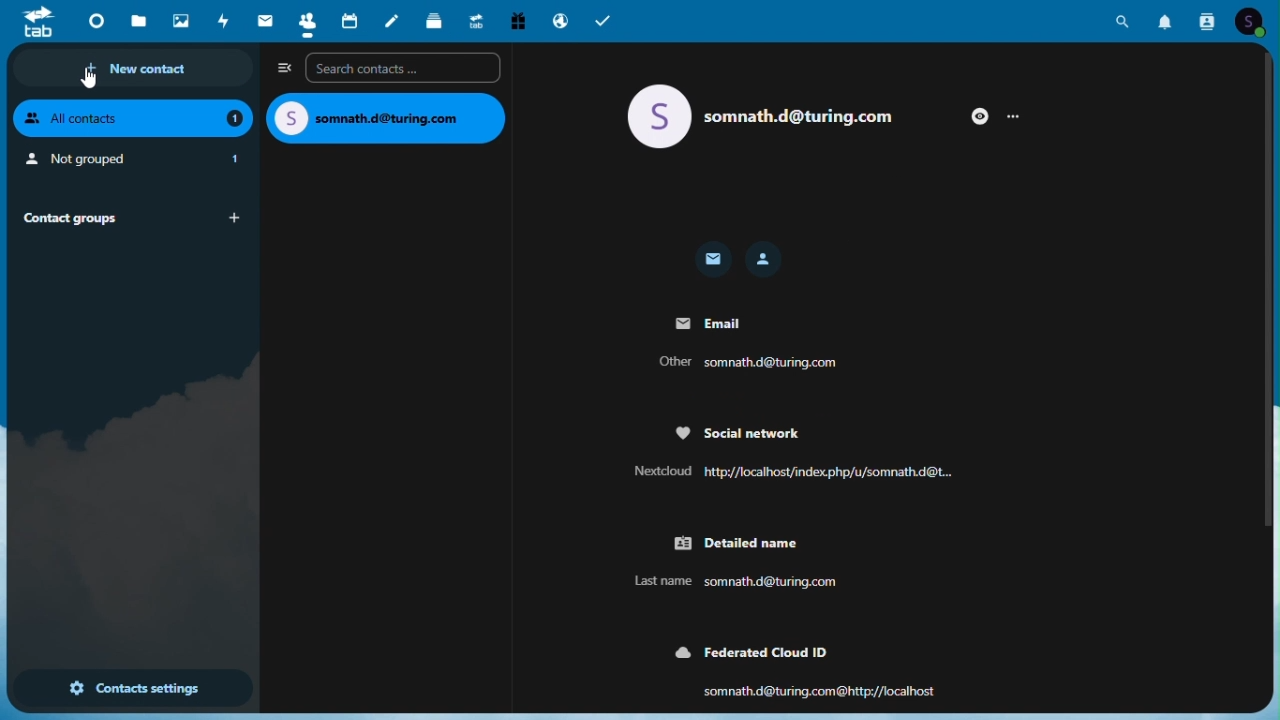 The height and width of the screenshot is (720, 1280). I want to click on cursor, so click(90, 79).